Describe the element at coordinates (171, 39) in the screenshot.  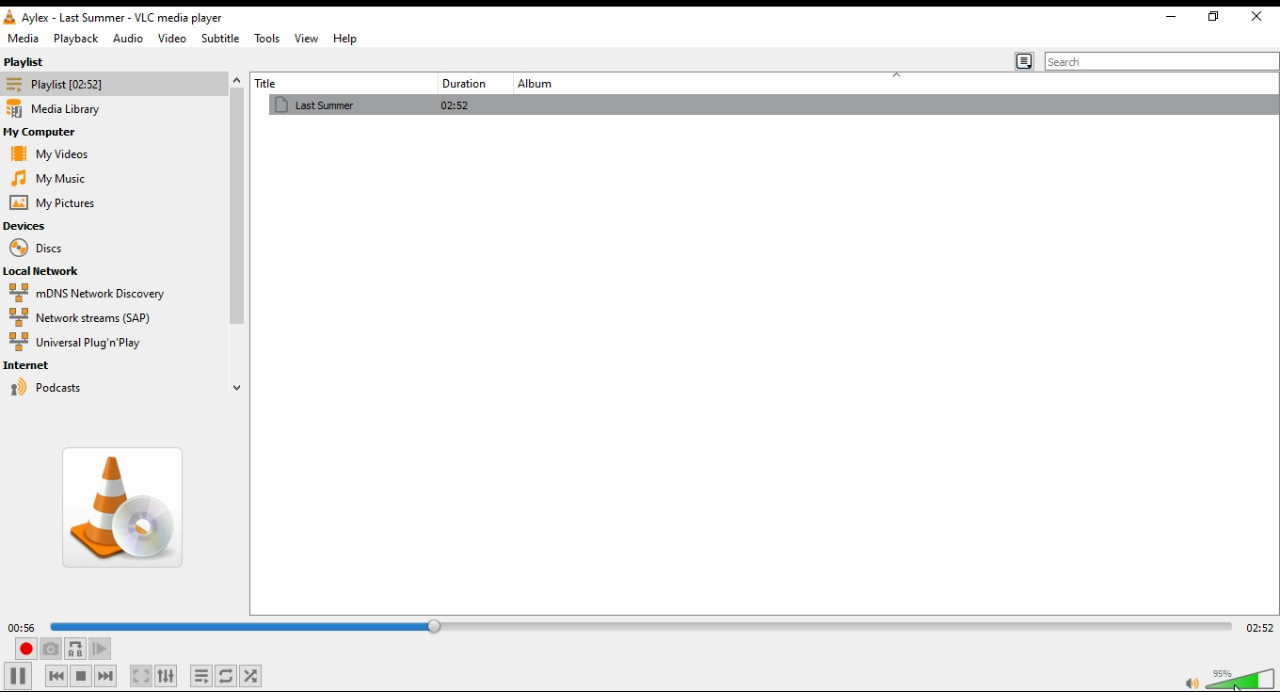
I see `video` at that location.